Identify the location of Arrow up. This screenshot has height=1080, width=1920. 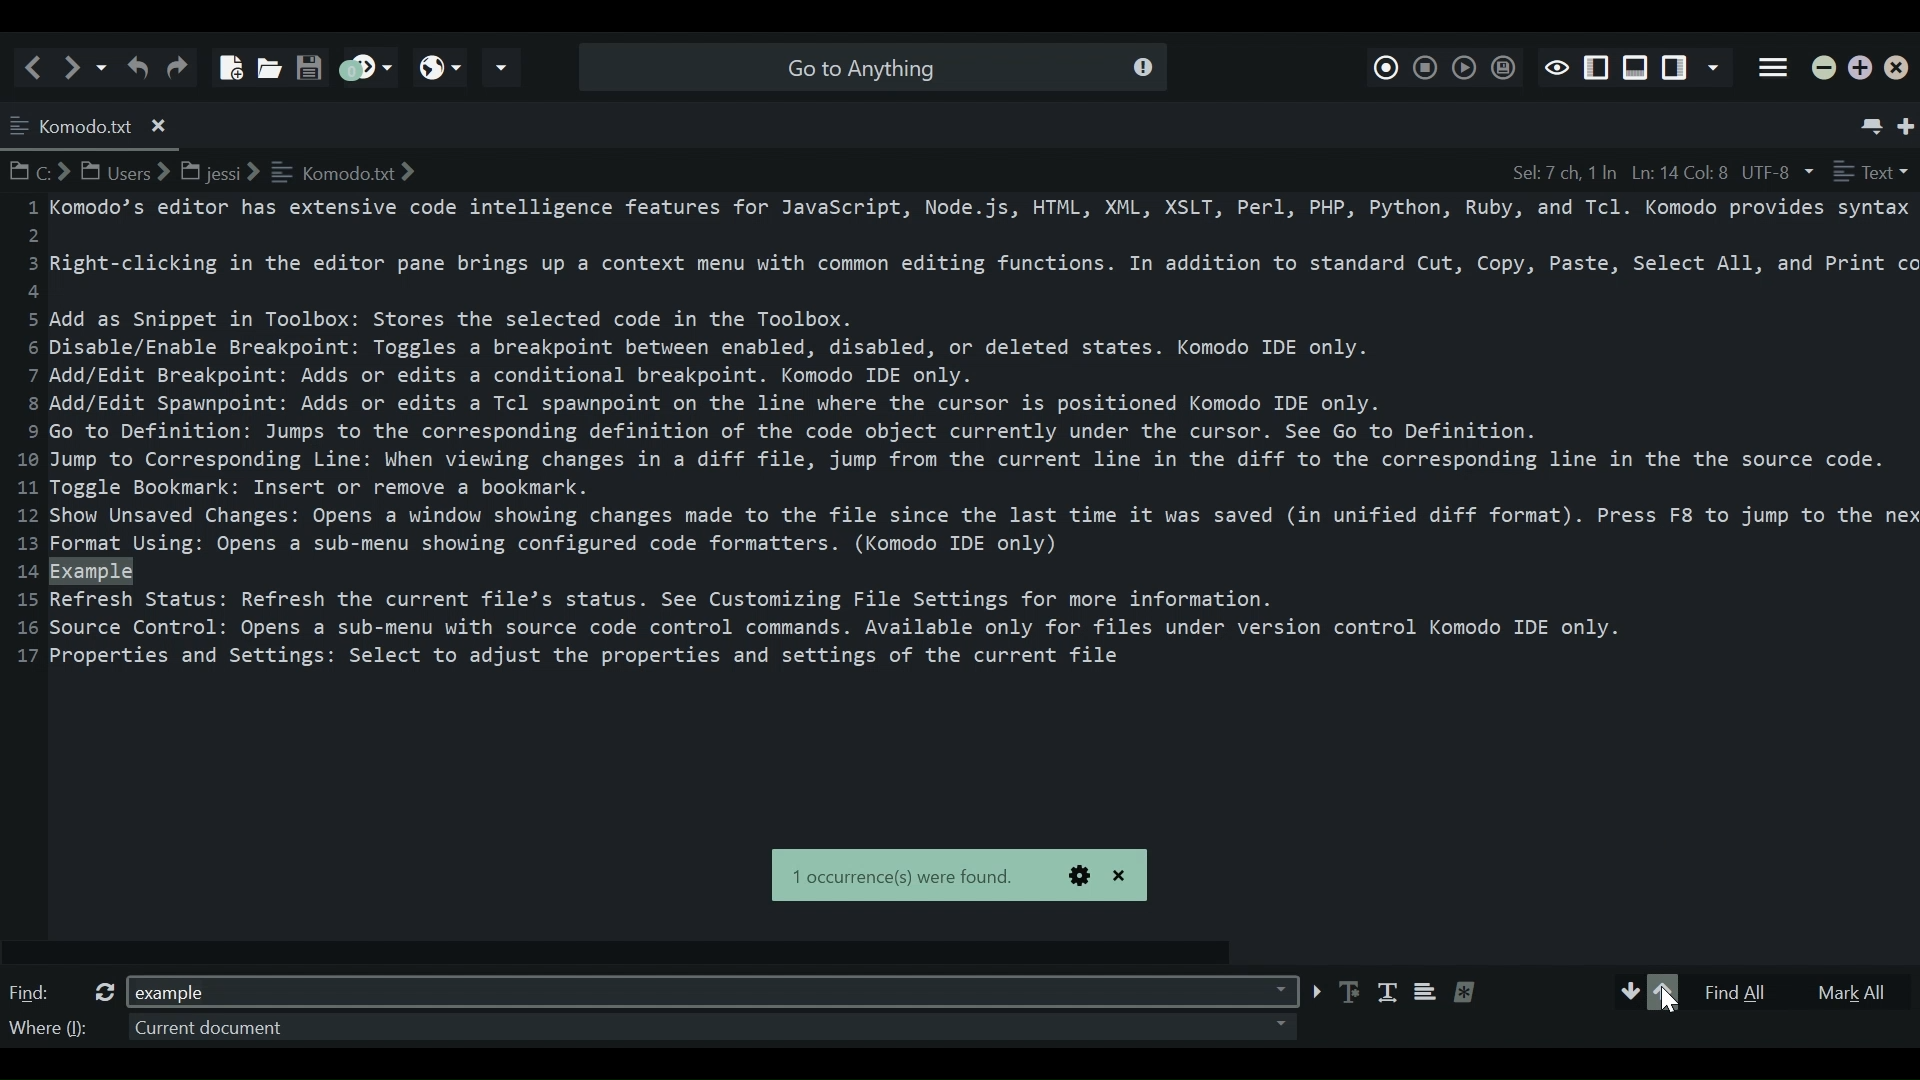
(1663, 992).